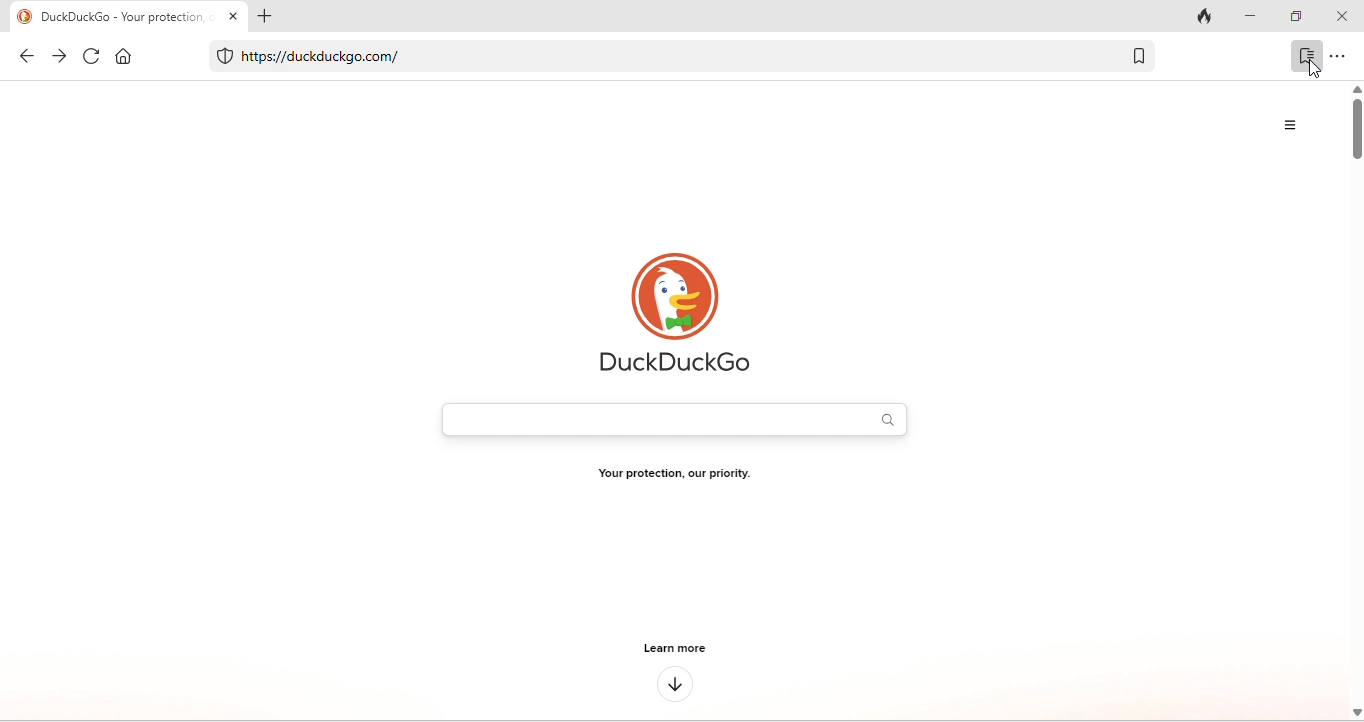 This screenshot has height=722, width=1364. What do you see at coordinates (676, 477) in the screenshot?
I see `Your protection, our priority` at bounding box center [676, 477].